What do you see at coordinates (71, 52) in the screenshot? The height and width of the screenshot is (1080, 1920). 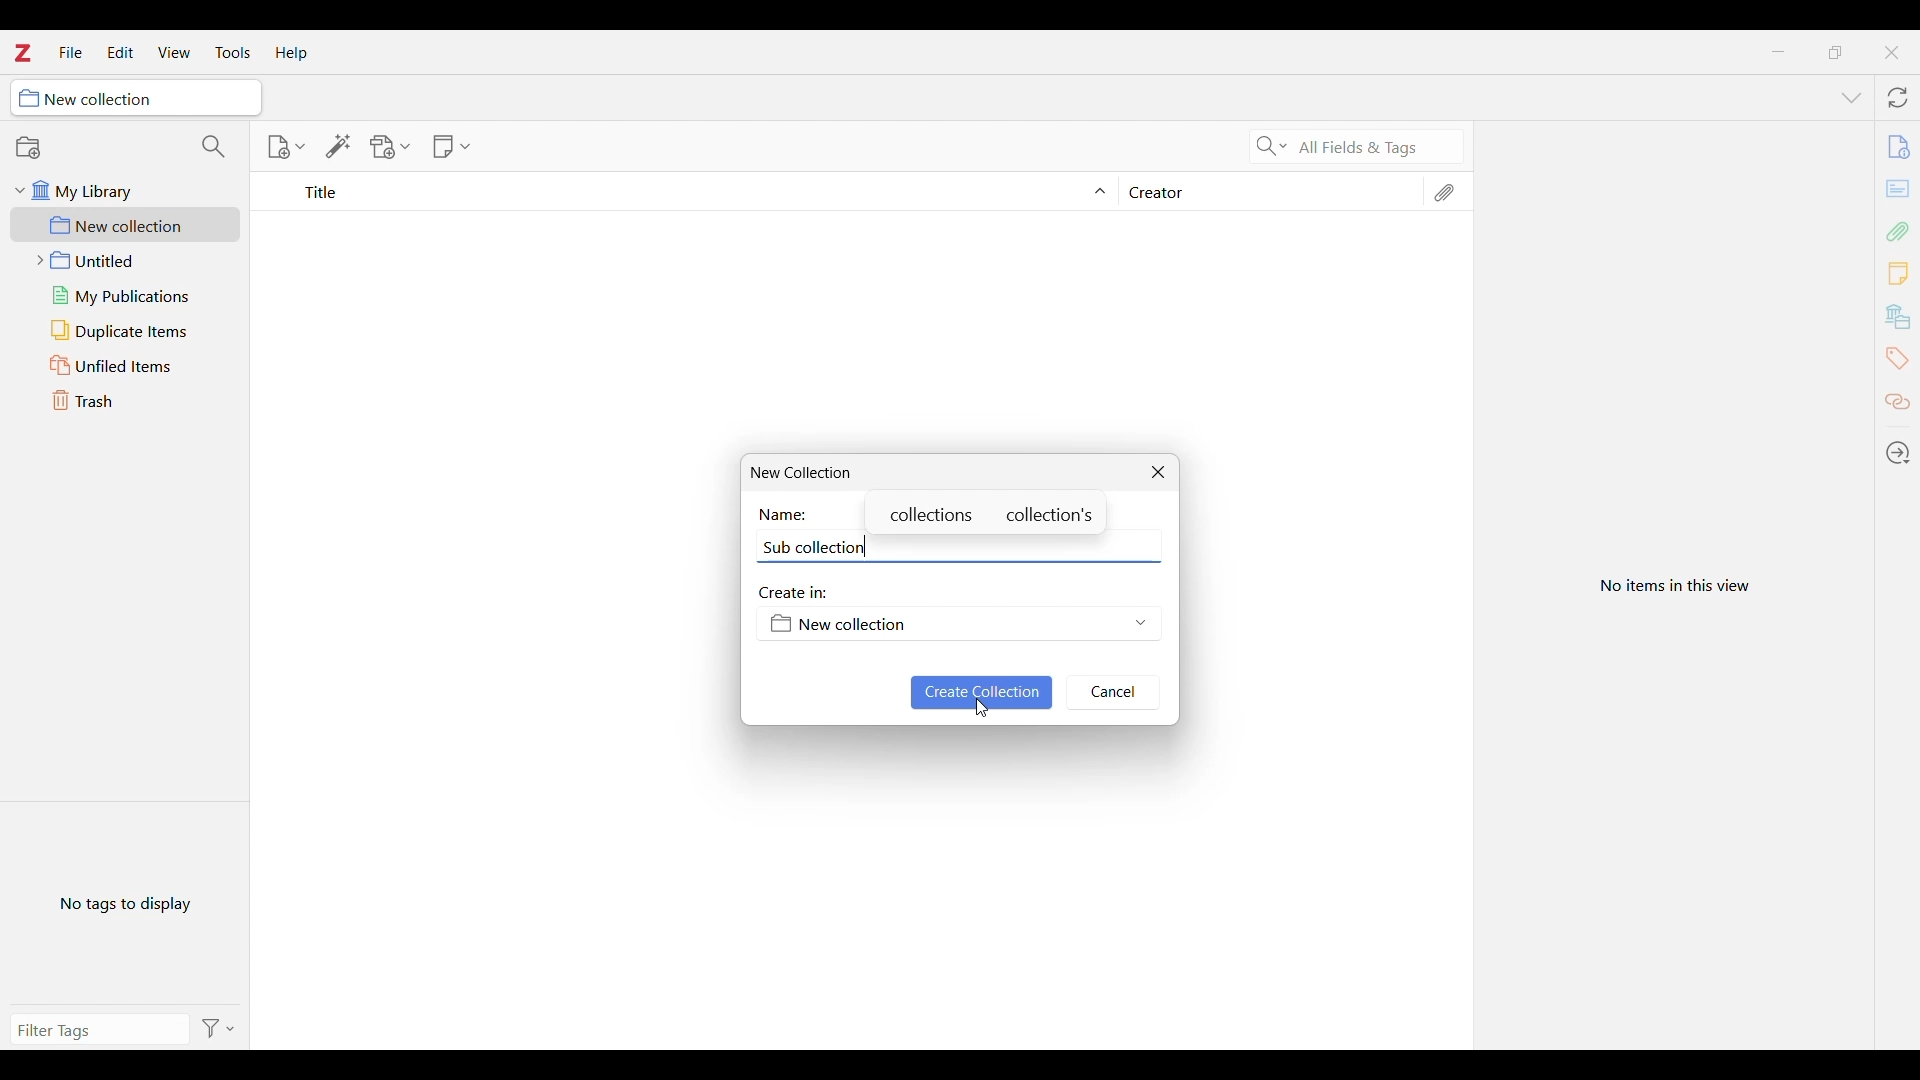 I see `File menu` at bounding box center [71, 52].